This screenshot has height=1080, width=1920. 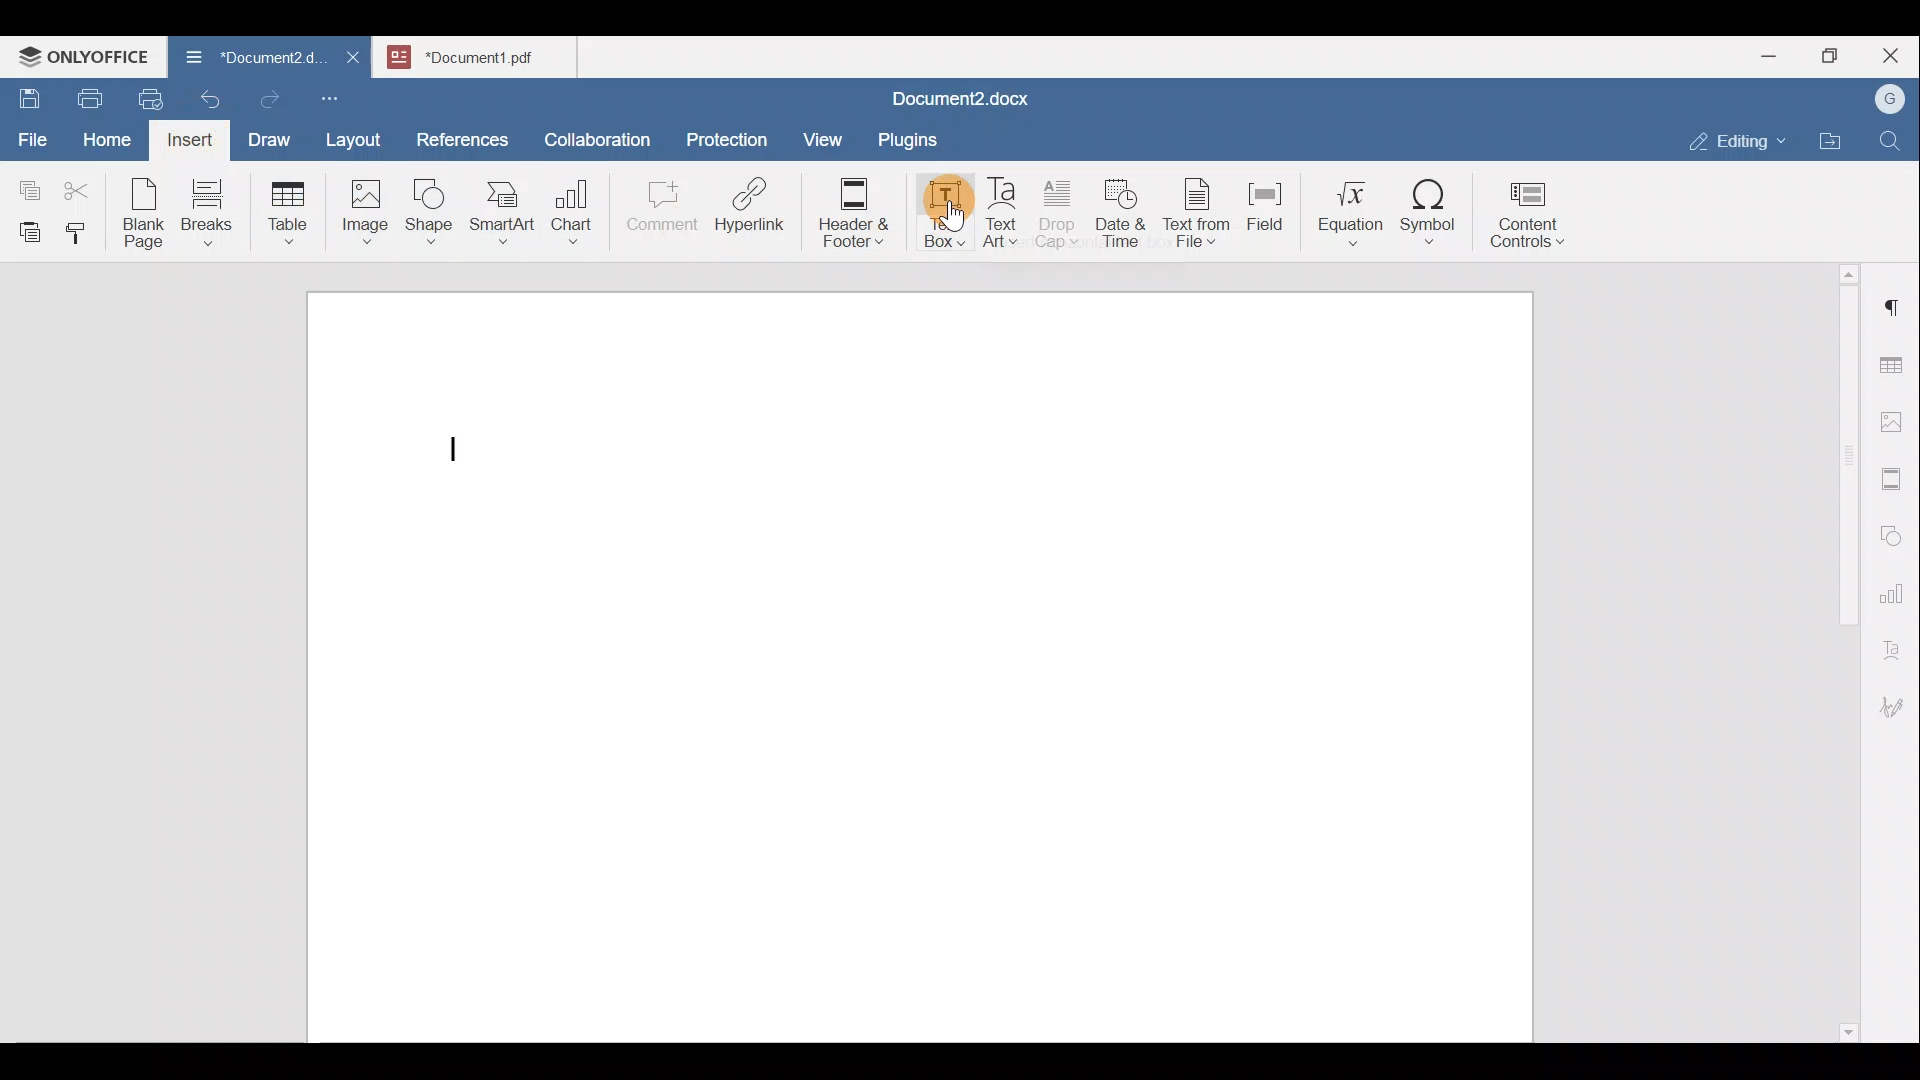 What do you see at coordinates (1538, 213) in the screenshot?
I see `Content controls` at bounding box center [1538, 213].